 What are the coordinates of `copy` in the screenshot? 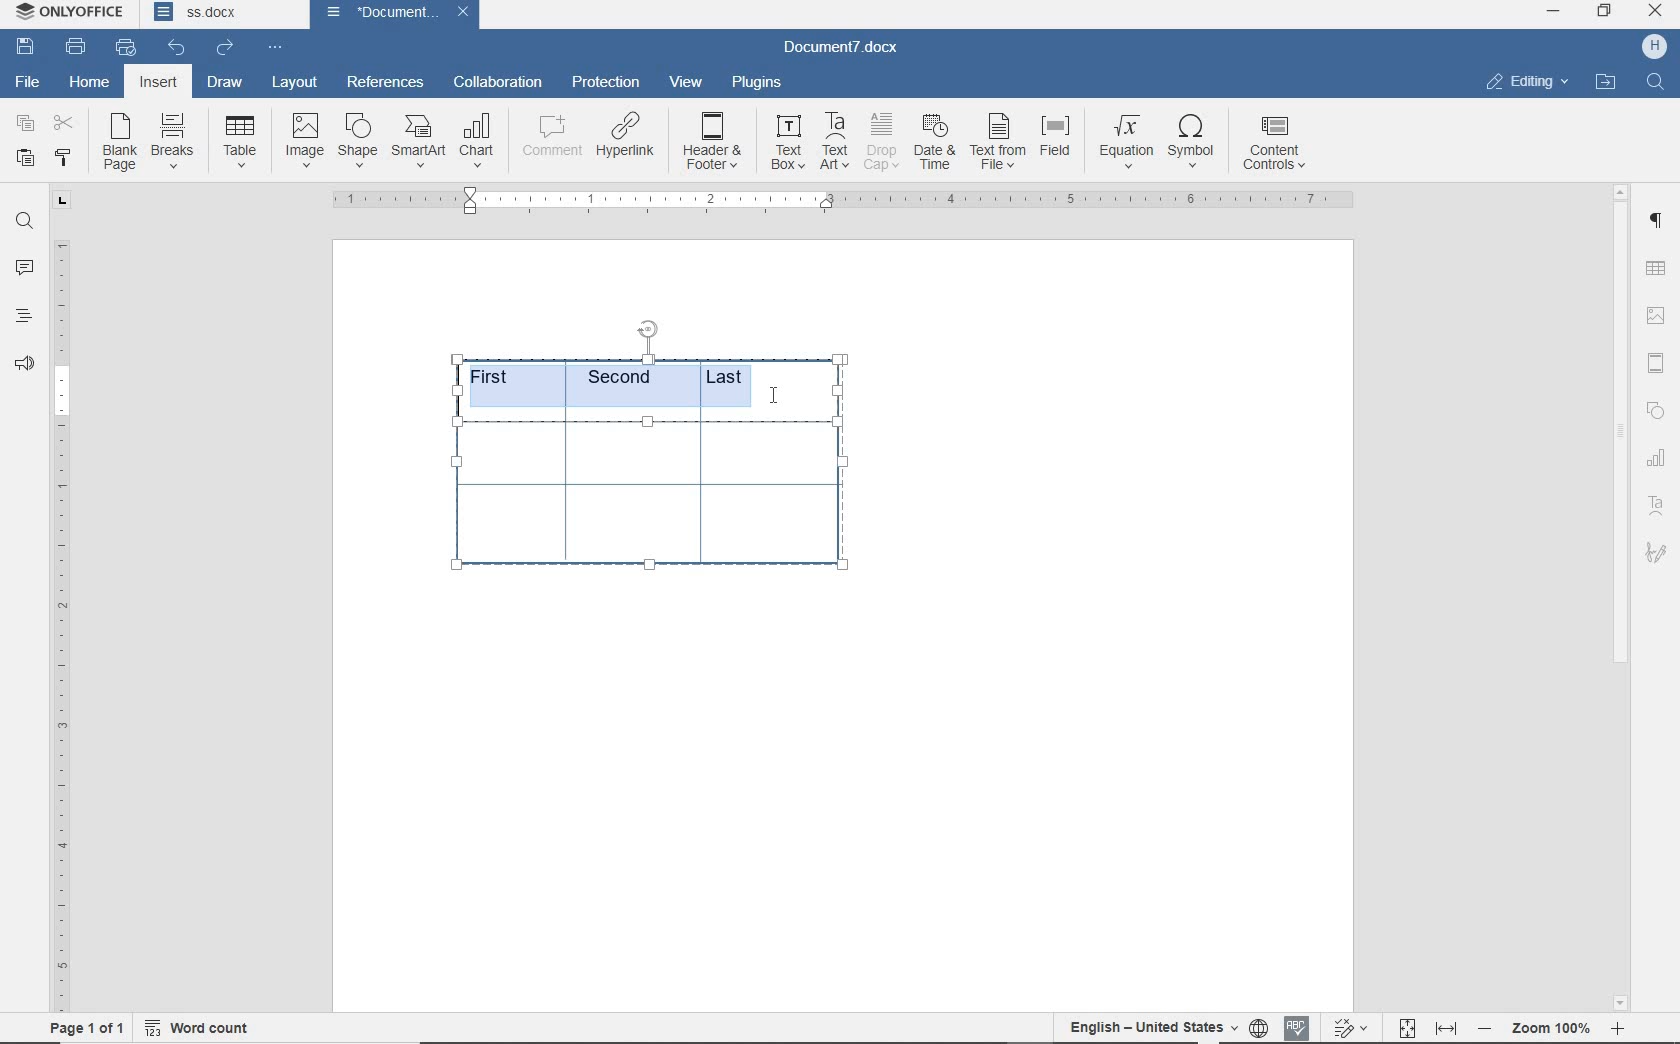 It's located at (24, 125).